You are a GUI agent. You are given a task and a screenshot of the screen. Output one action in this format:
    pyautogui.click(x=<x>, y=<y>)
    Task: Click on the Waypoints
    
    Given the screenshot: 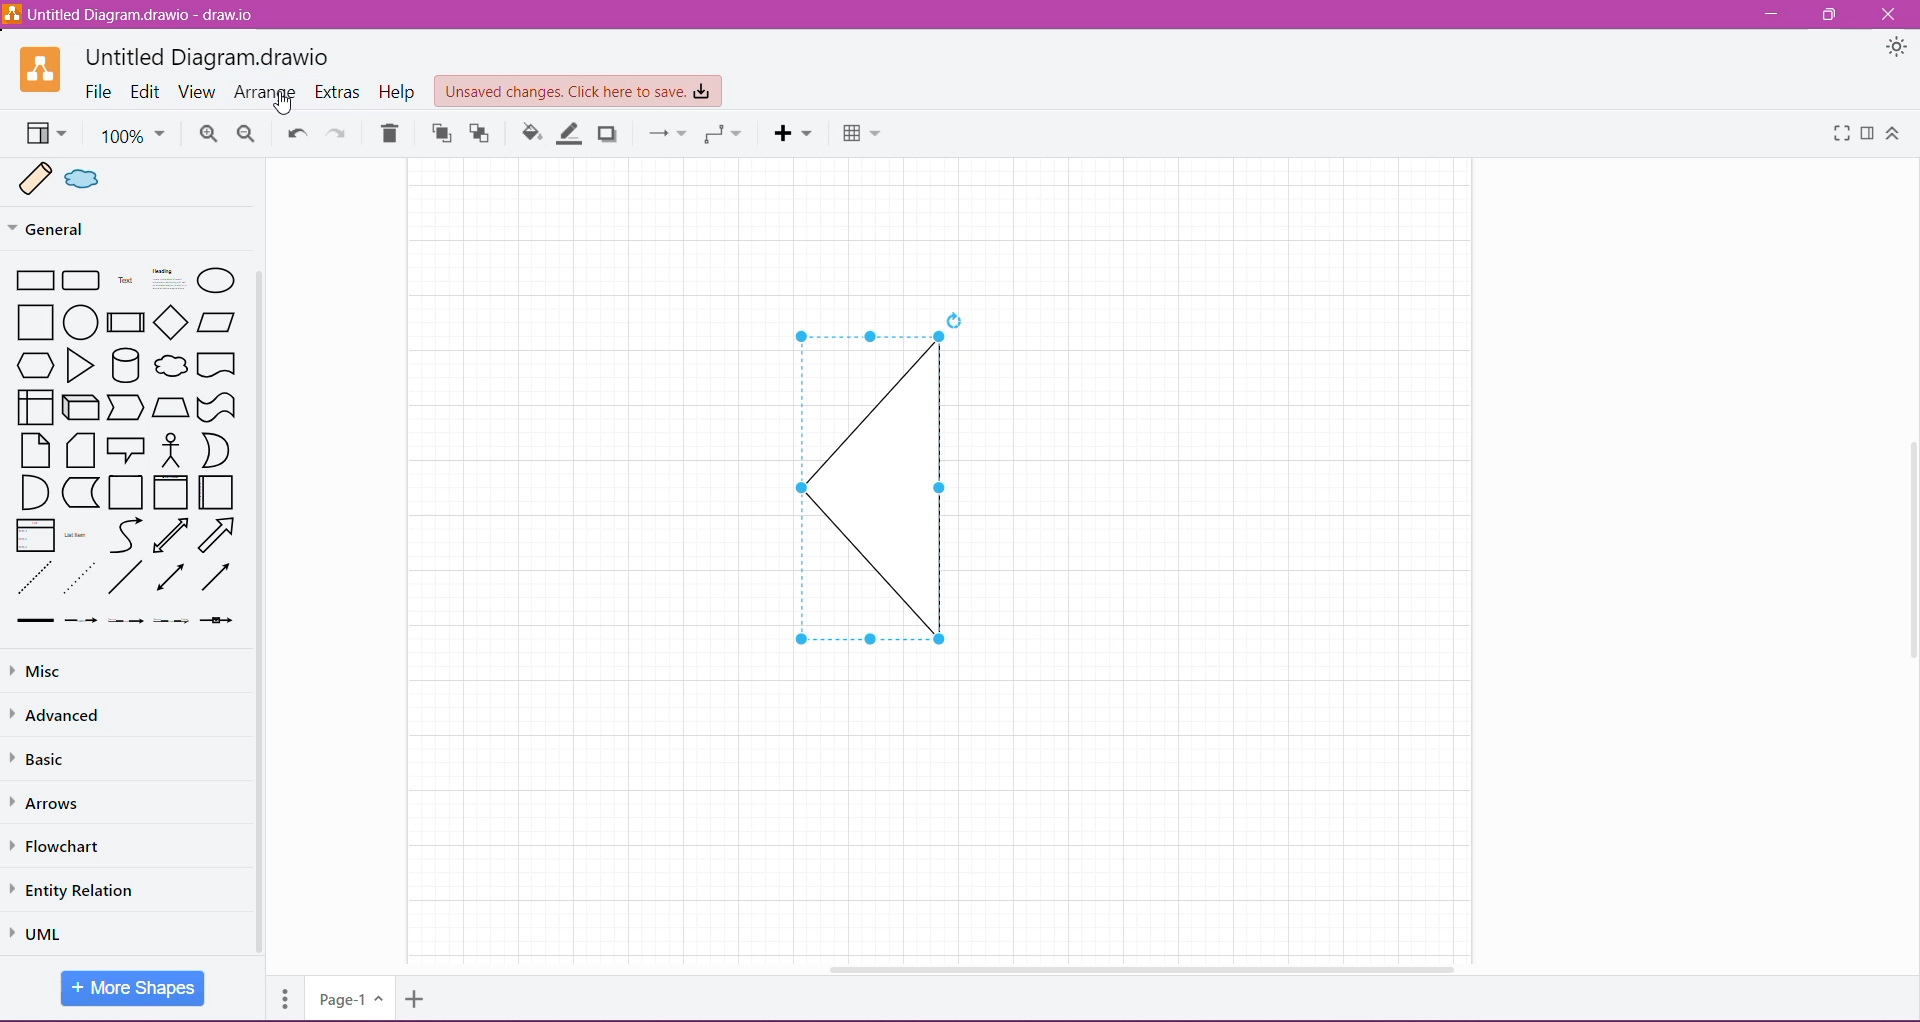 What is the action you would take?
    pyautogui.click(x=723, y=134)
    